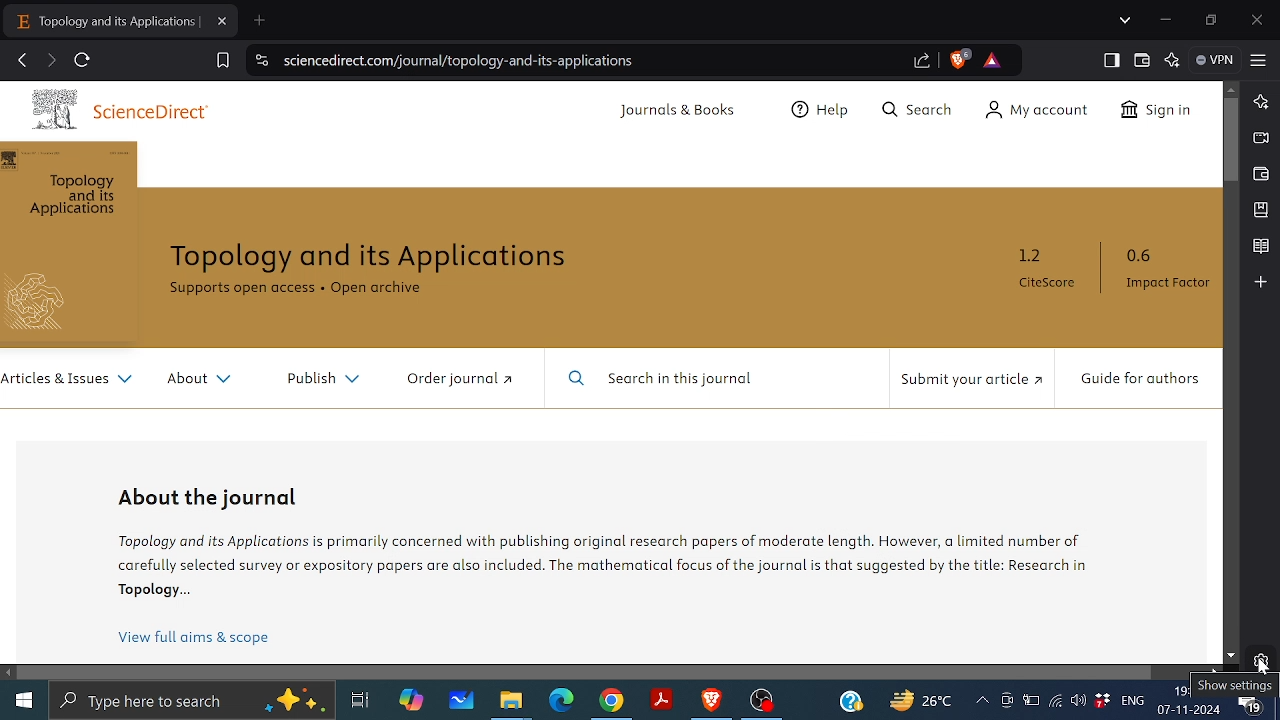 This screenshot has height=720, width=1280. What do you see at coordinates (1251, 700) in the screenshot?
I see `Masseges` at bounding box center [1251, 700].